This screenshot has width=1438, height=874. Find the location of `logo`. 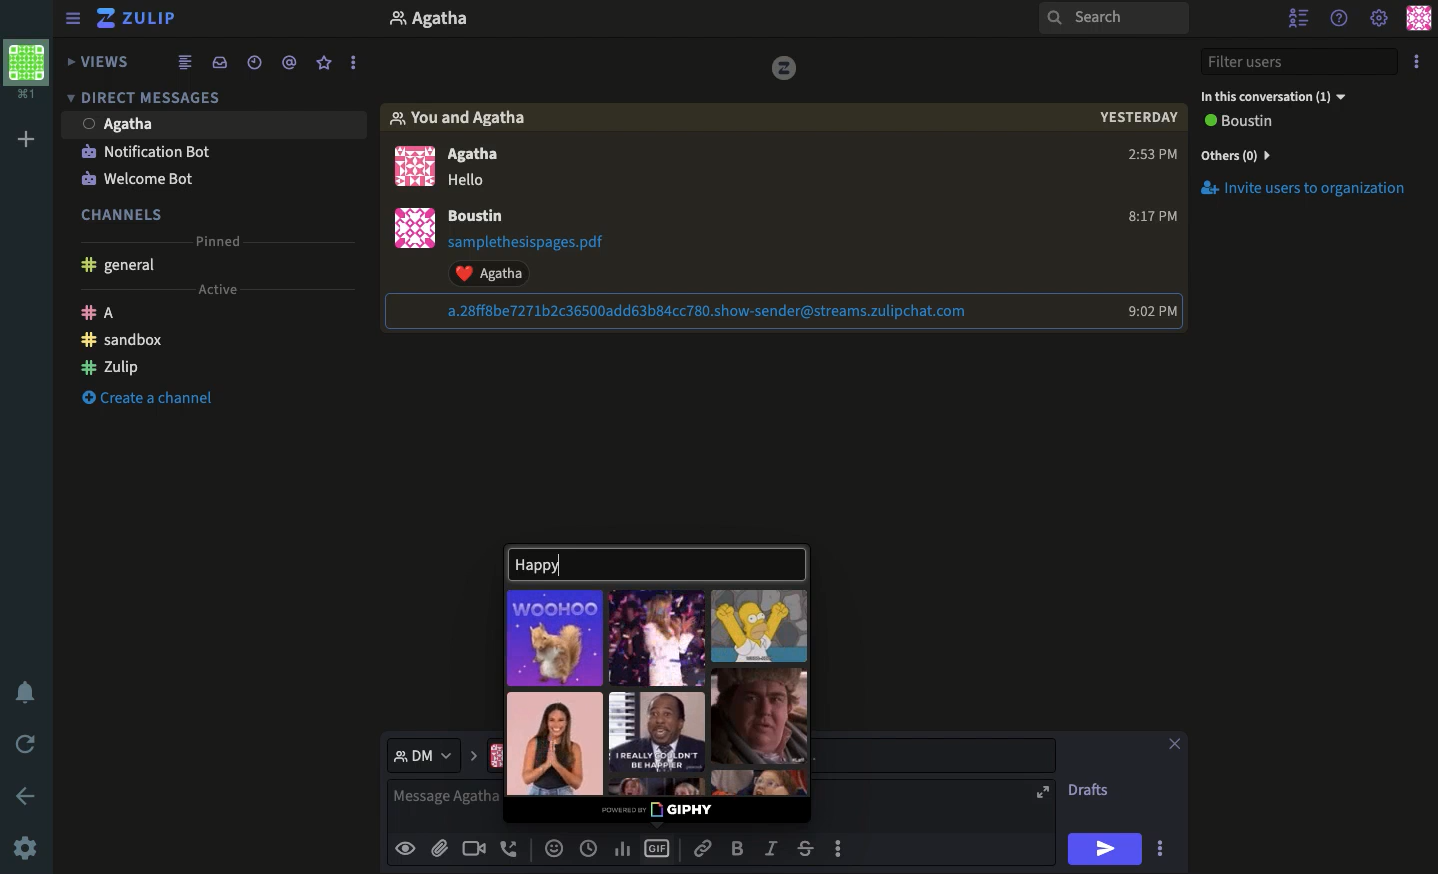

logo is located at coordinates (785, 66).